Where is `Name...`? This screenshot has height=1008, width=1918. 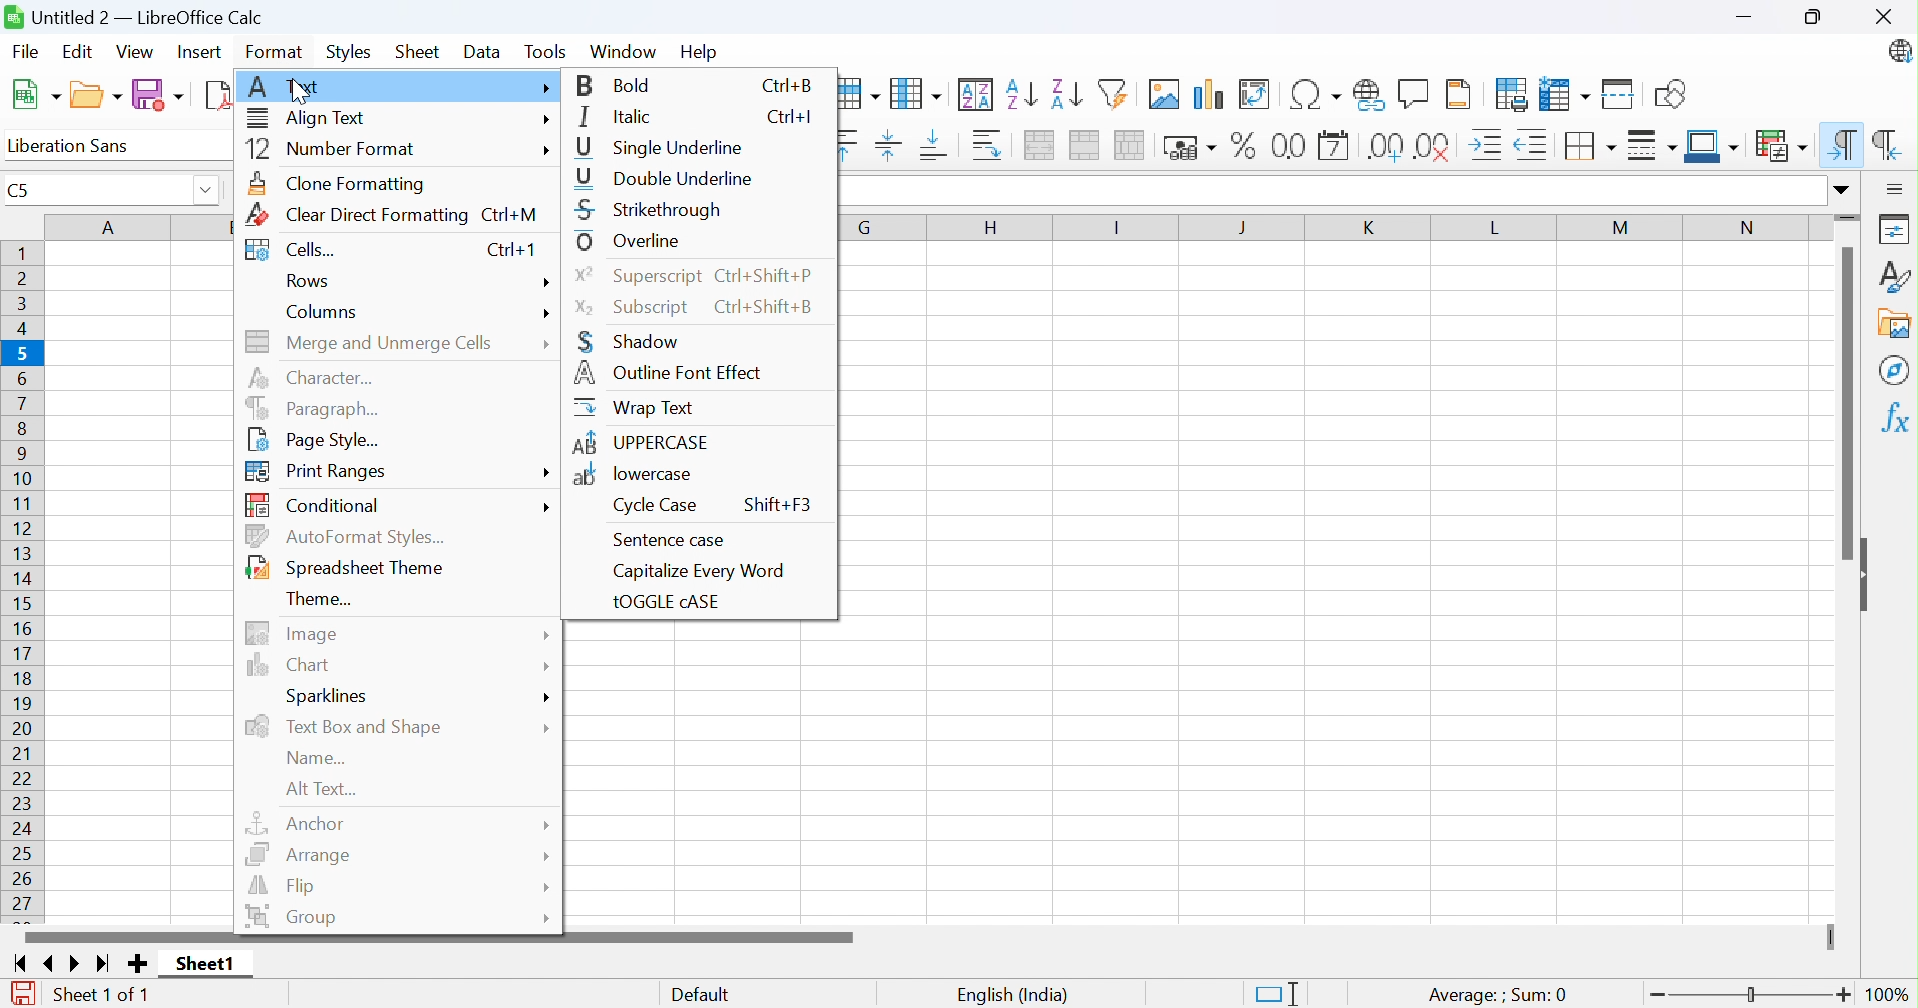
Name... is located at coordinates (318, 759).